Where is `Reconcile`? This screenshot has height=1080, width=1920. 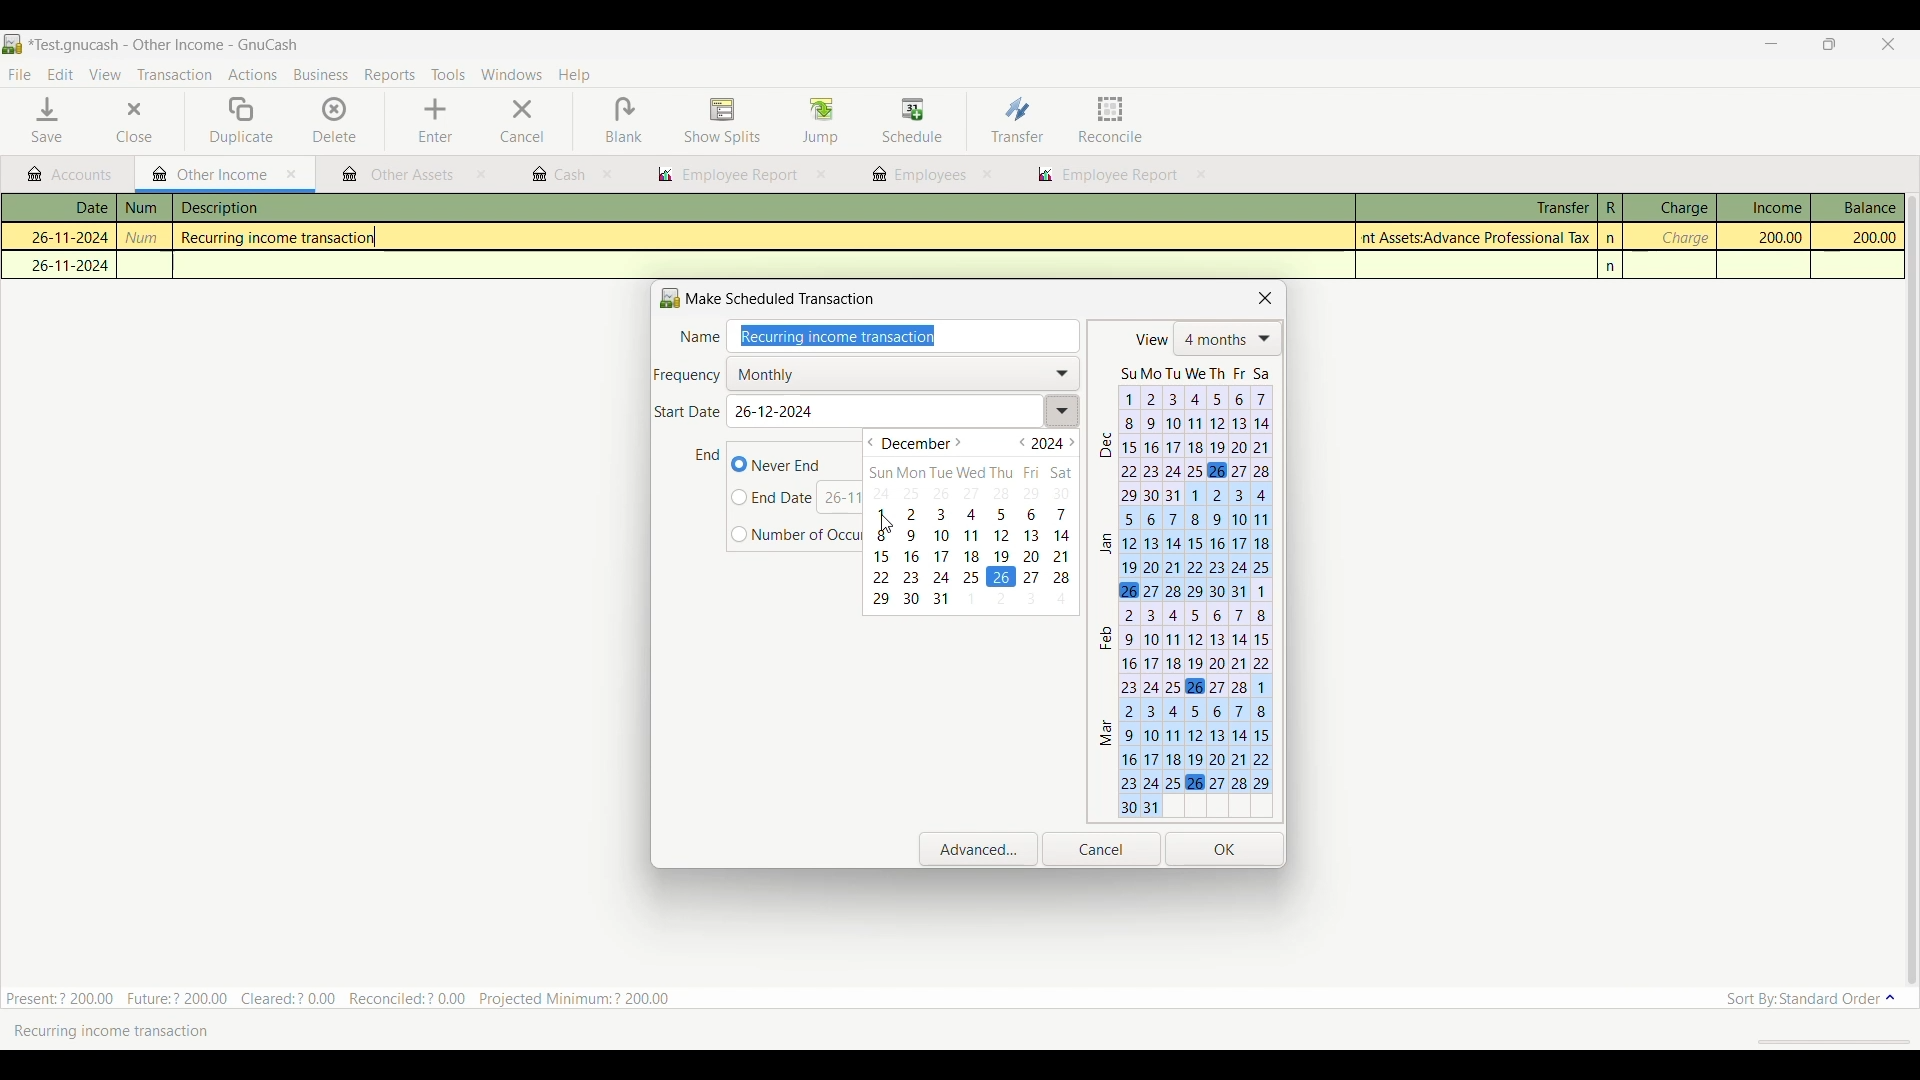 Reconcile is located at coordinates (1111, 119).